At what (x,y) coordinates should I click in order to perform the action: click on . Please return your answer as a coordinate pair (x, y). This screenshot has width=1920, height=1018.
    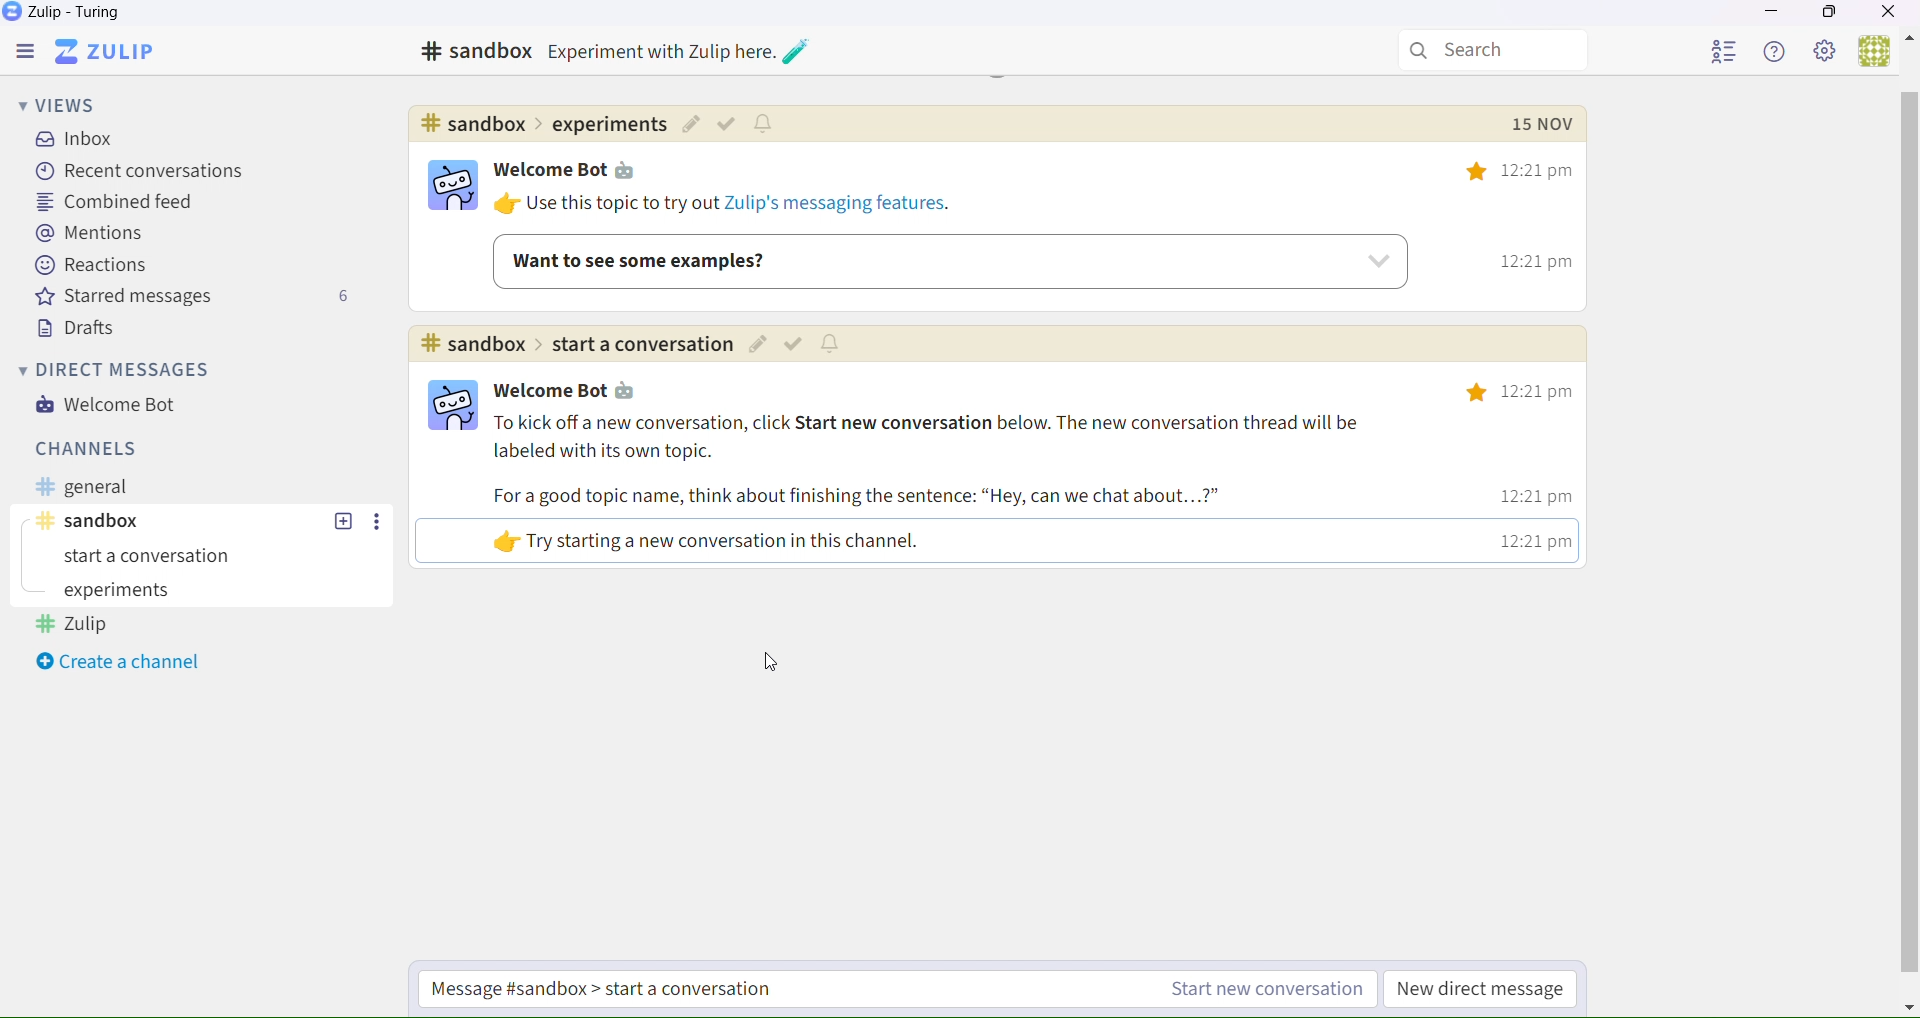
    Looking at the image, I should click on (343, 521).